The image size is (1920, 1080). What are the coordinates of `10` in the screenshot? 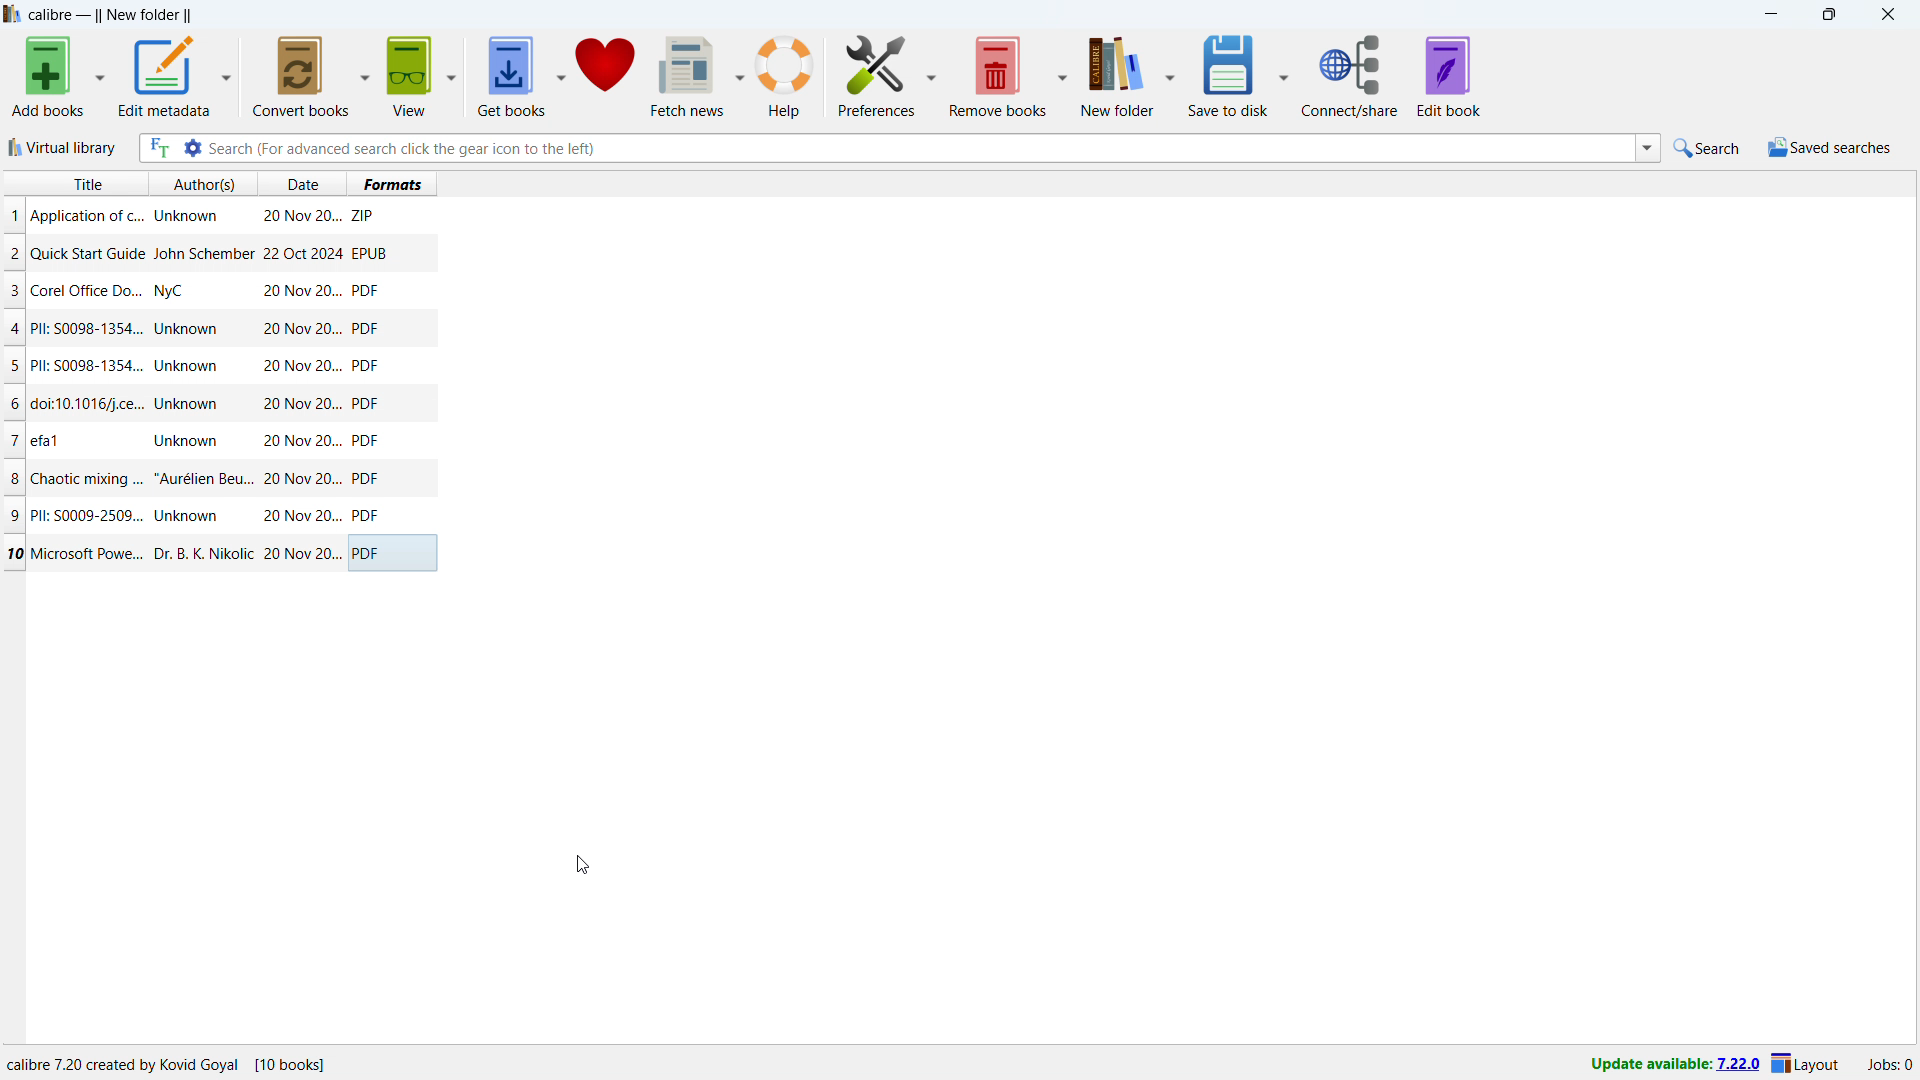 It's located at (15, 553).